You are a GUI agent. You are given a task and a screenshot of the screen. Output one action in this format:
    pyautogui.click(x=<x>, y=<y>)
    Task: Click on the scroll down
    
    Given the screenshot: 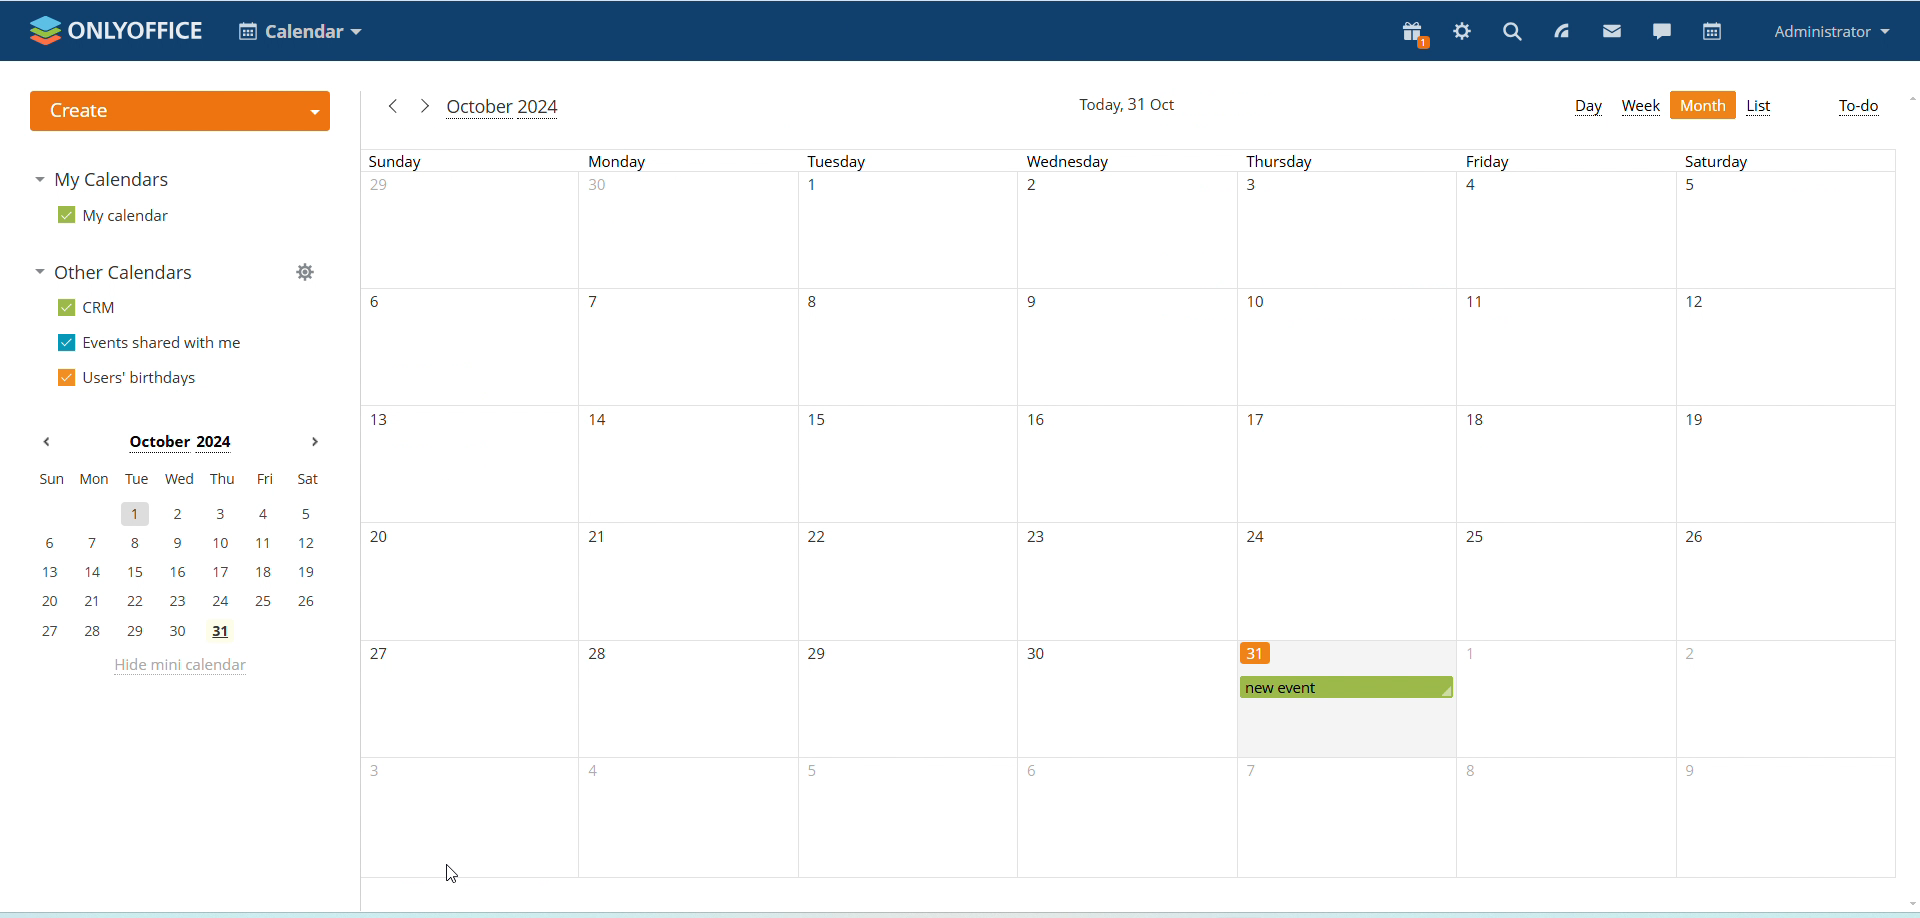 What is the action you would take?
    pyautogui.click(x=1908, y=901)
    